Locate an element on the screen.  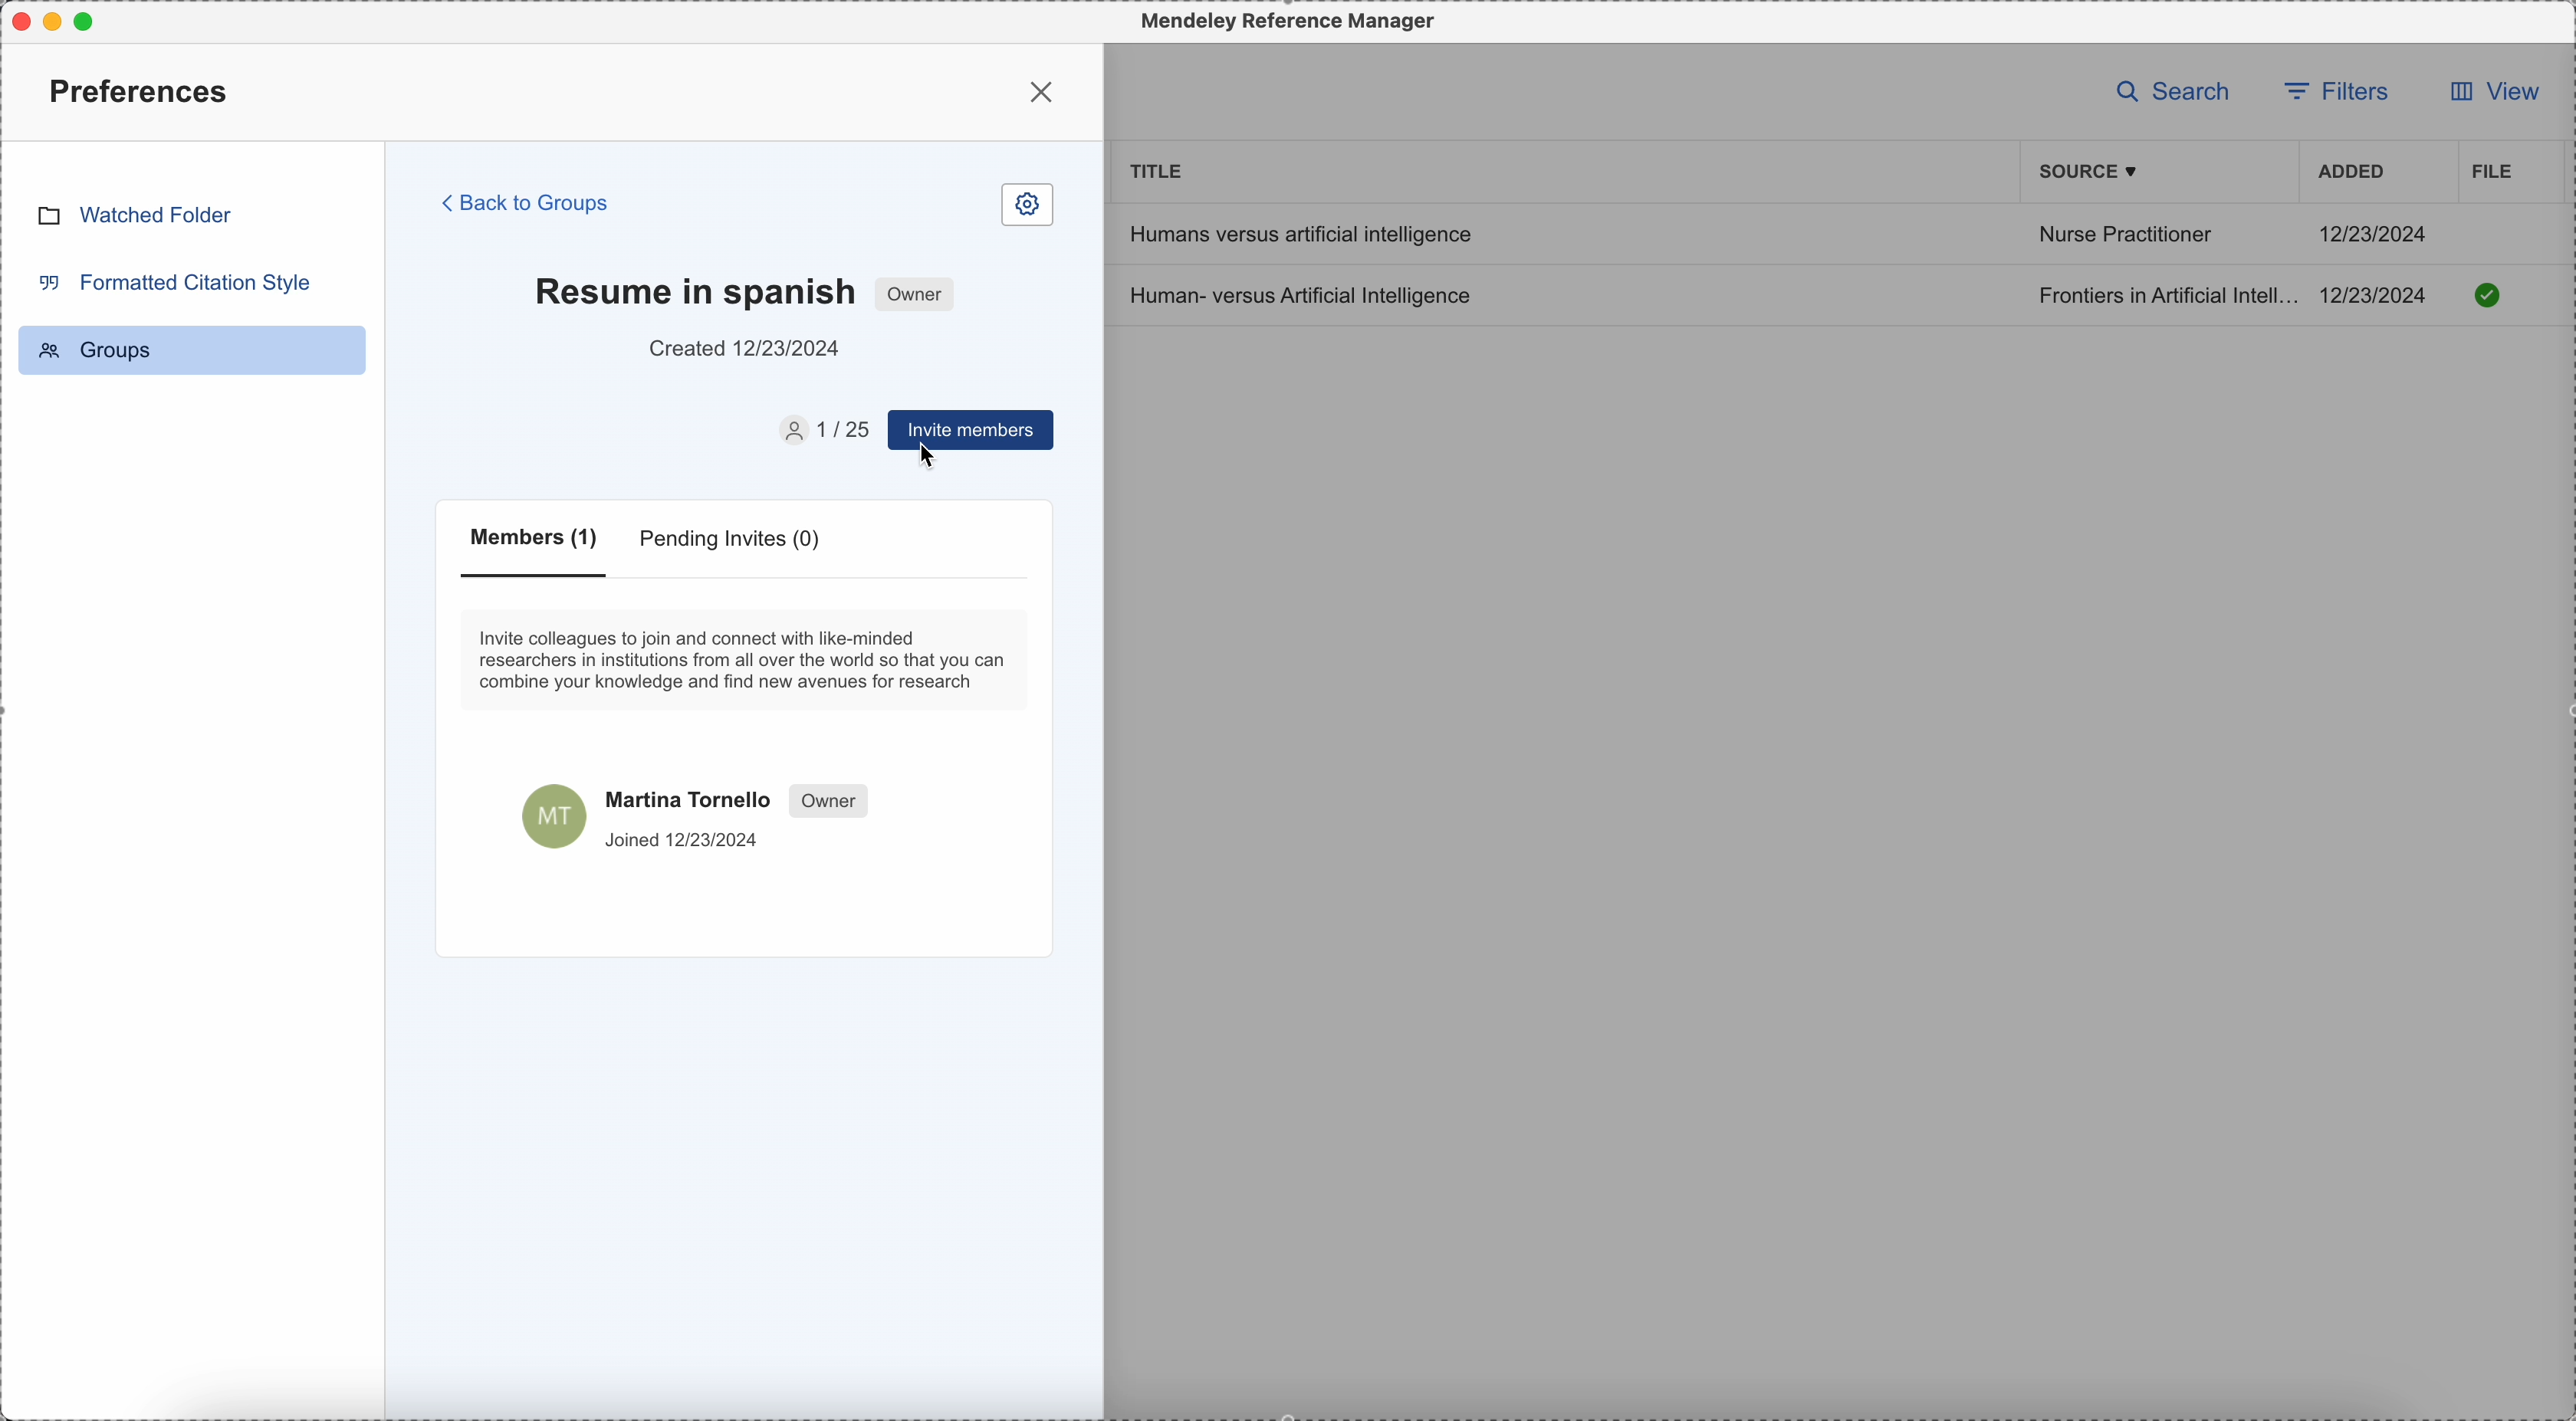
minimize is located at coordinates (57, 21).